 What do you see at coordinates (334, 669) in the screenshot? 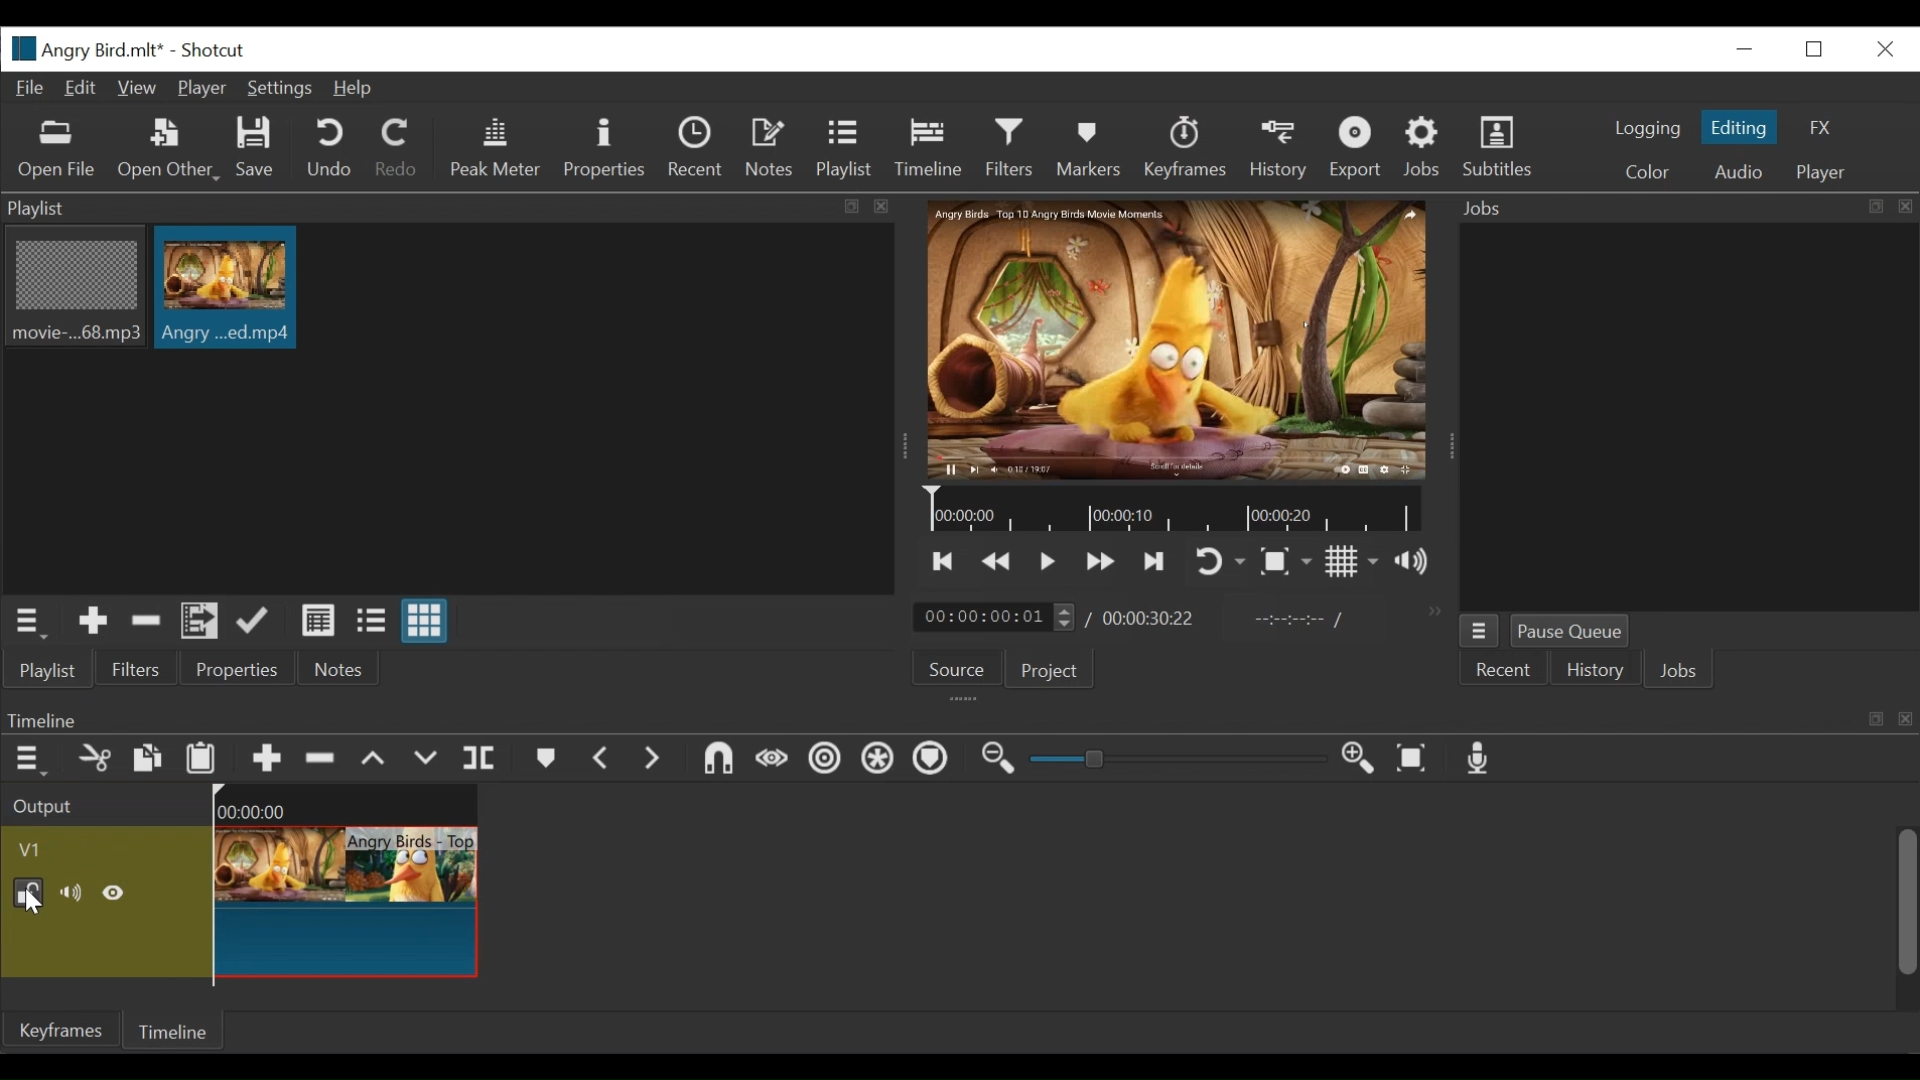
I see `Notes` at bounding box center [334, 669].